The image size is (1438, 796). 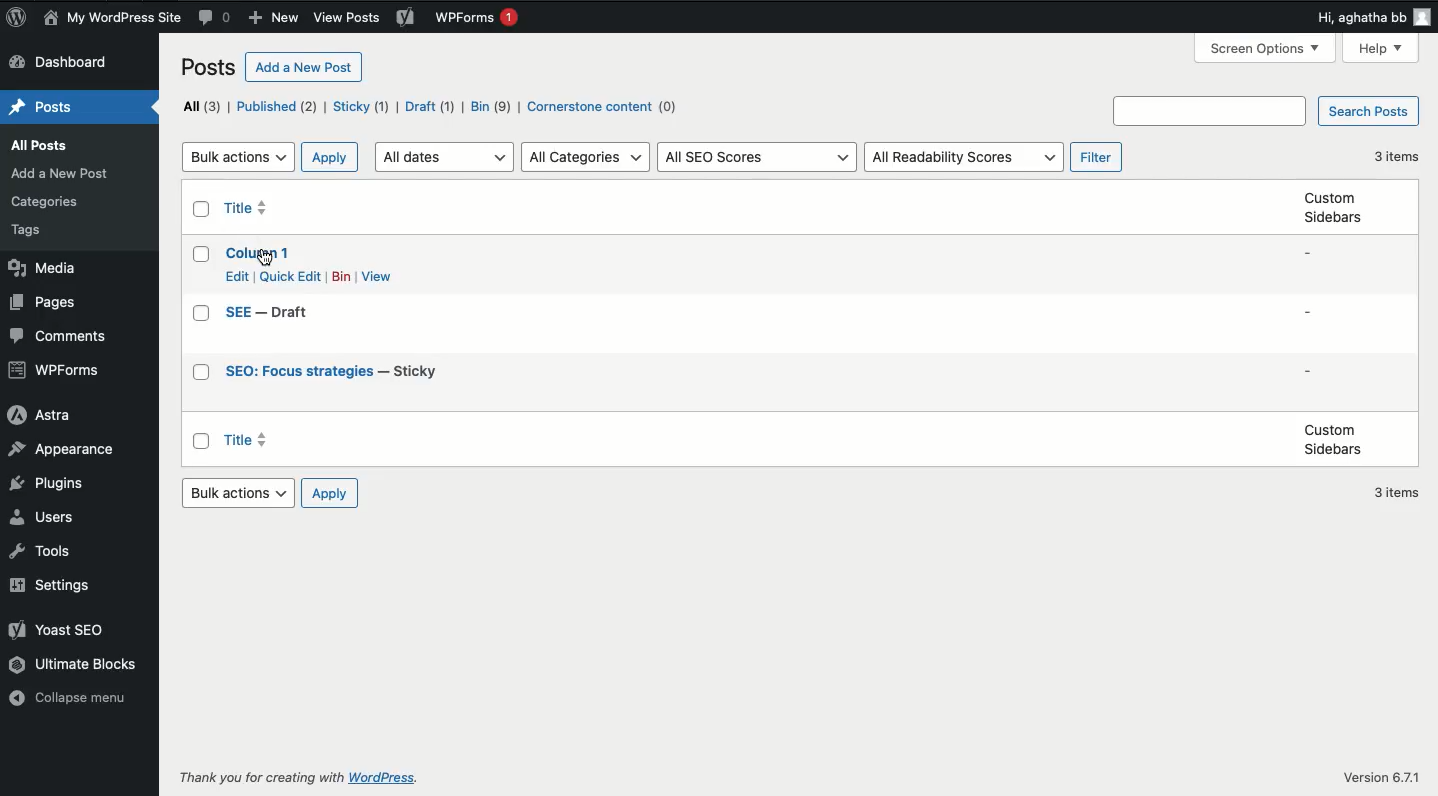 What do you see at coordinates (1207, 110) in the screenshot?
I see `Search` at bounding box center [1207, 110].